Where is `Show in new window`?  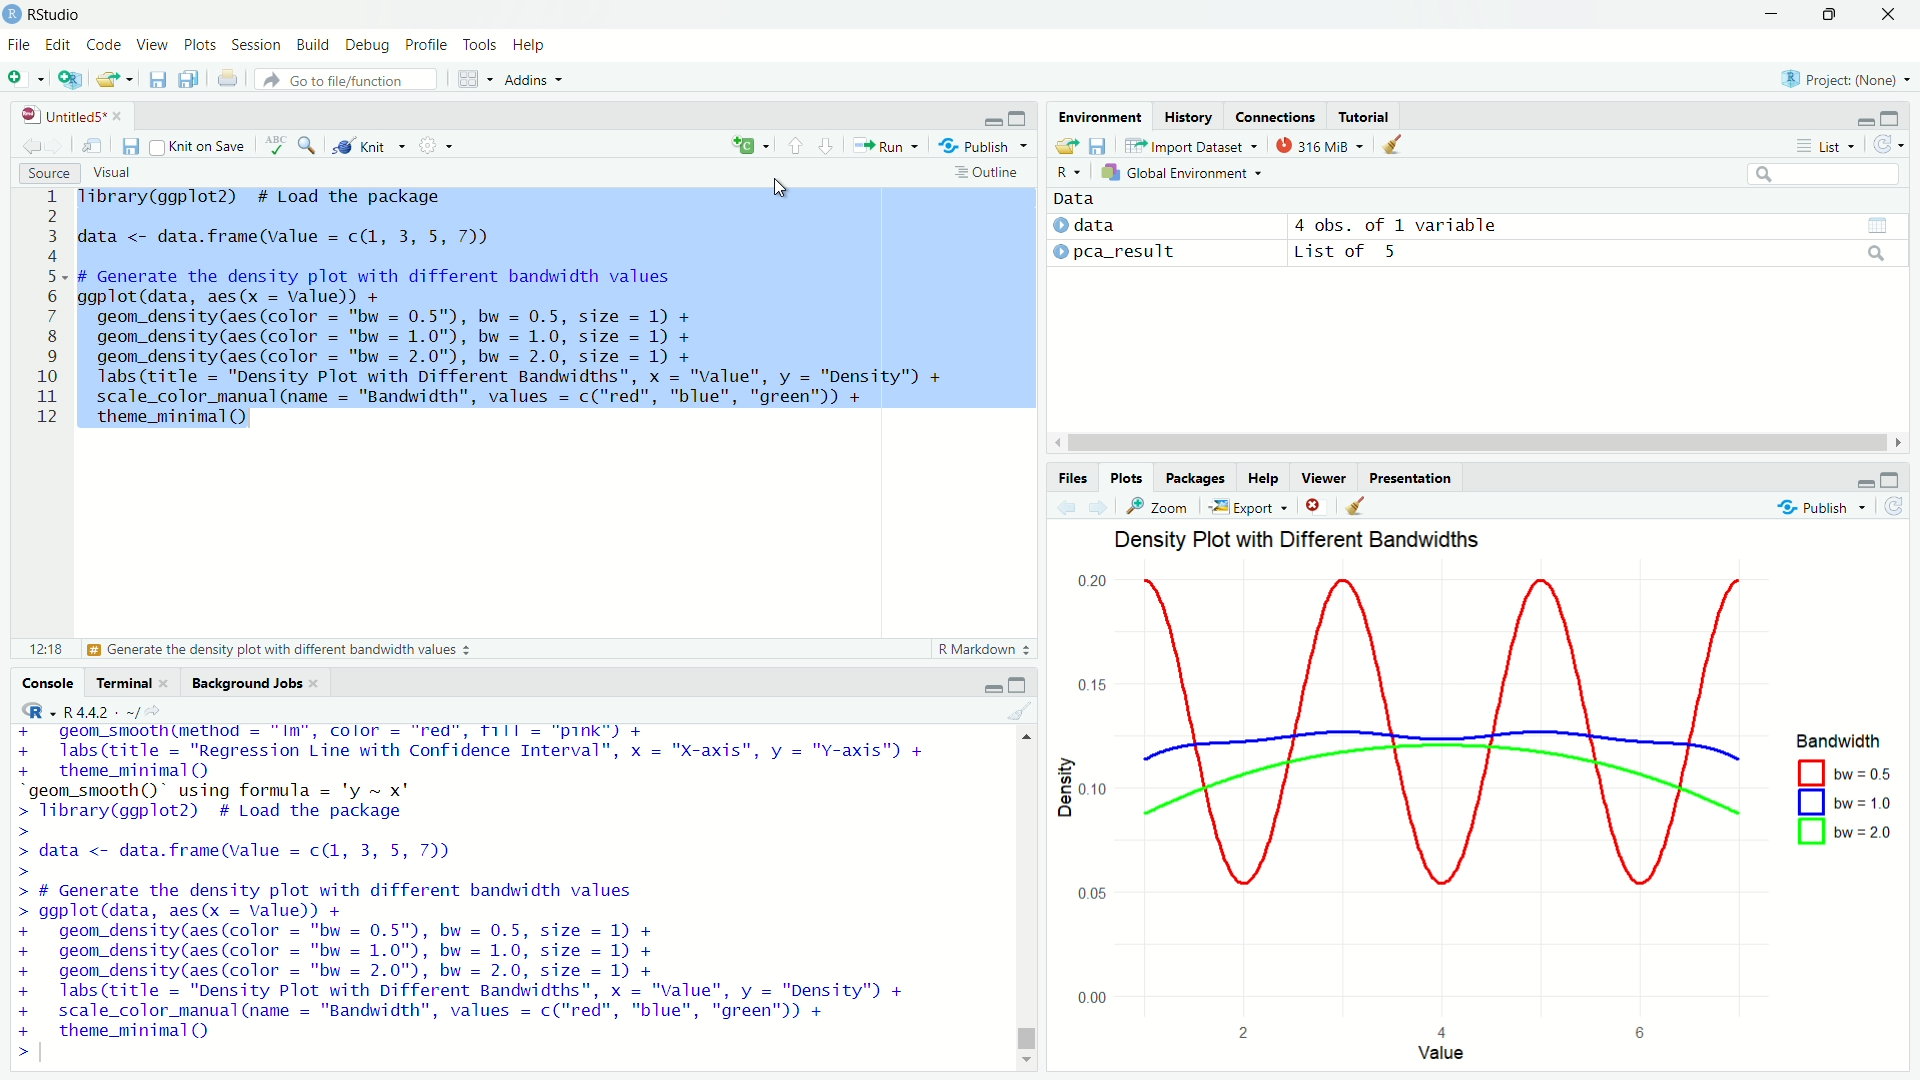 Show in new window is located at coordinates (92, 145).